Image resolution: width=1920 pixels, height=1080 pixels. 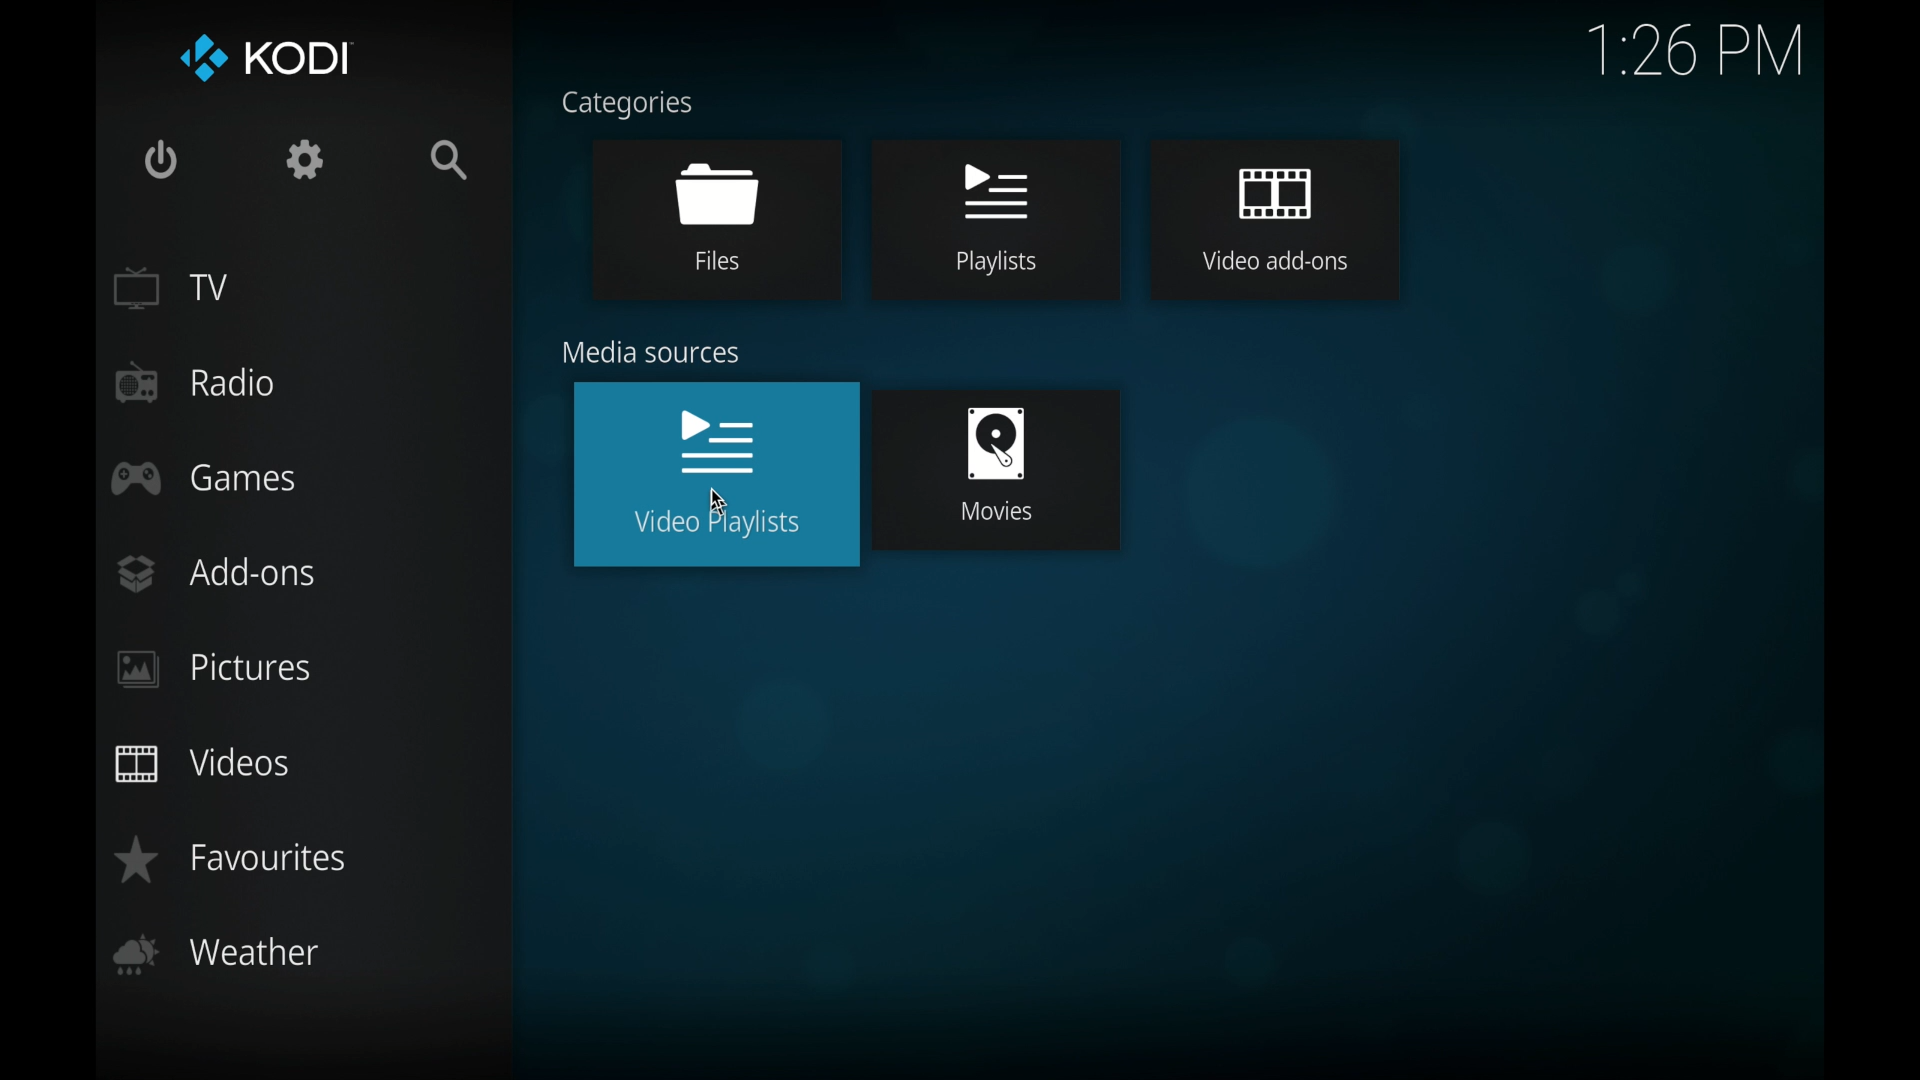 What do you see at coordinates (718, 218) in the screenshot?
I see `files` at bounding box center [718, 218].